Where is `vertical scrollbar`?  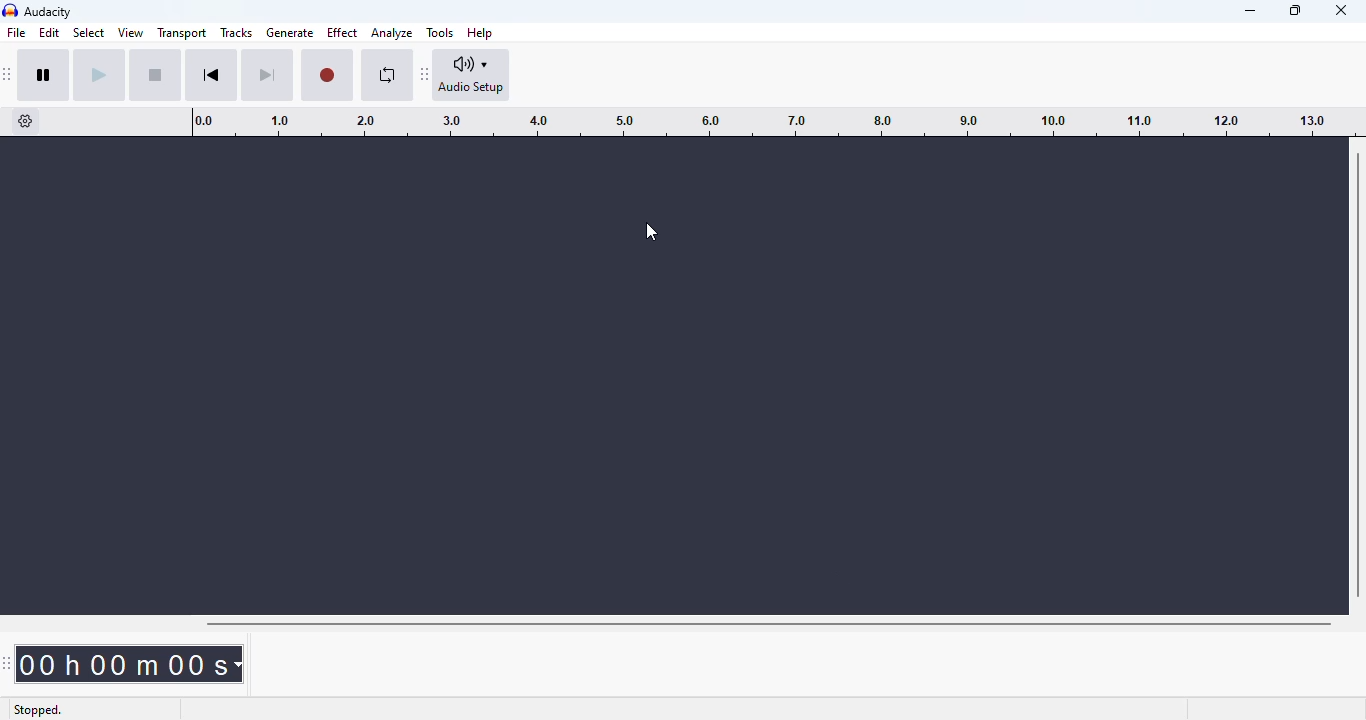
vertical scrollbar is located at coordinates (1358, 376).